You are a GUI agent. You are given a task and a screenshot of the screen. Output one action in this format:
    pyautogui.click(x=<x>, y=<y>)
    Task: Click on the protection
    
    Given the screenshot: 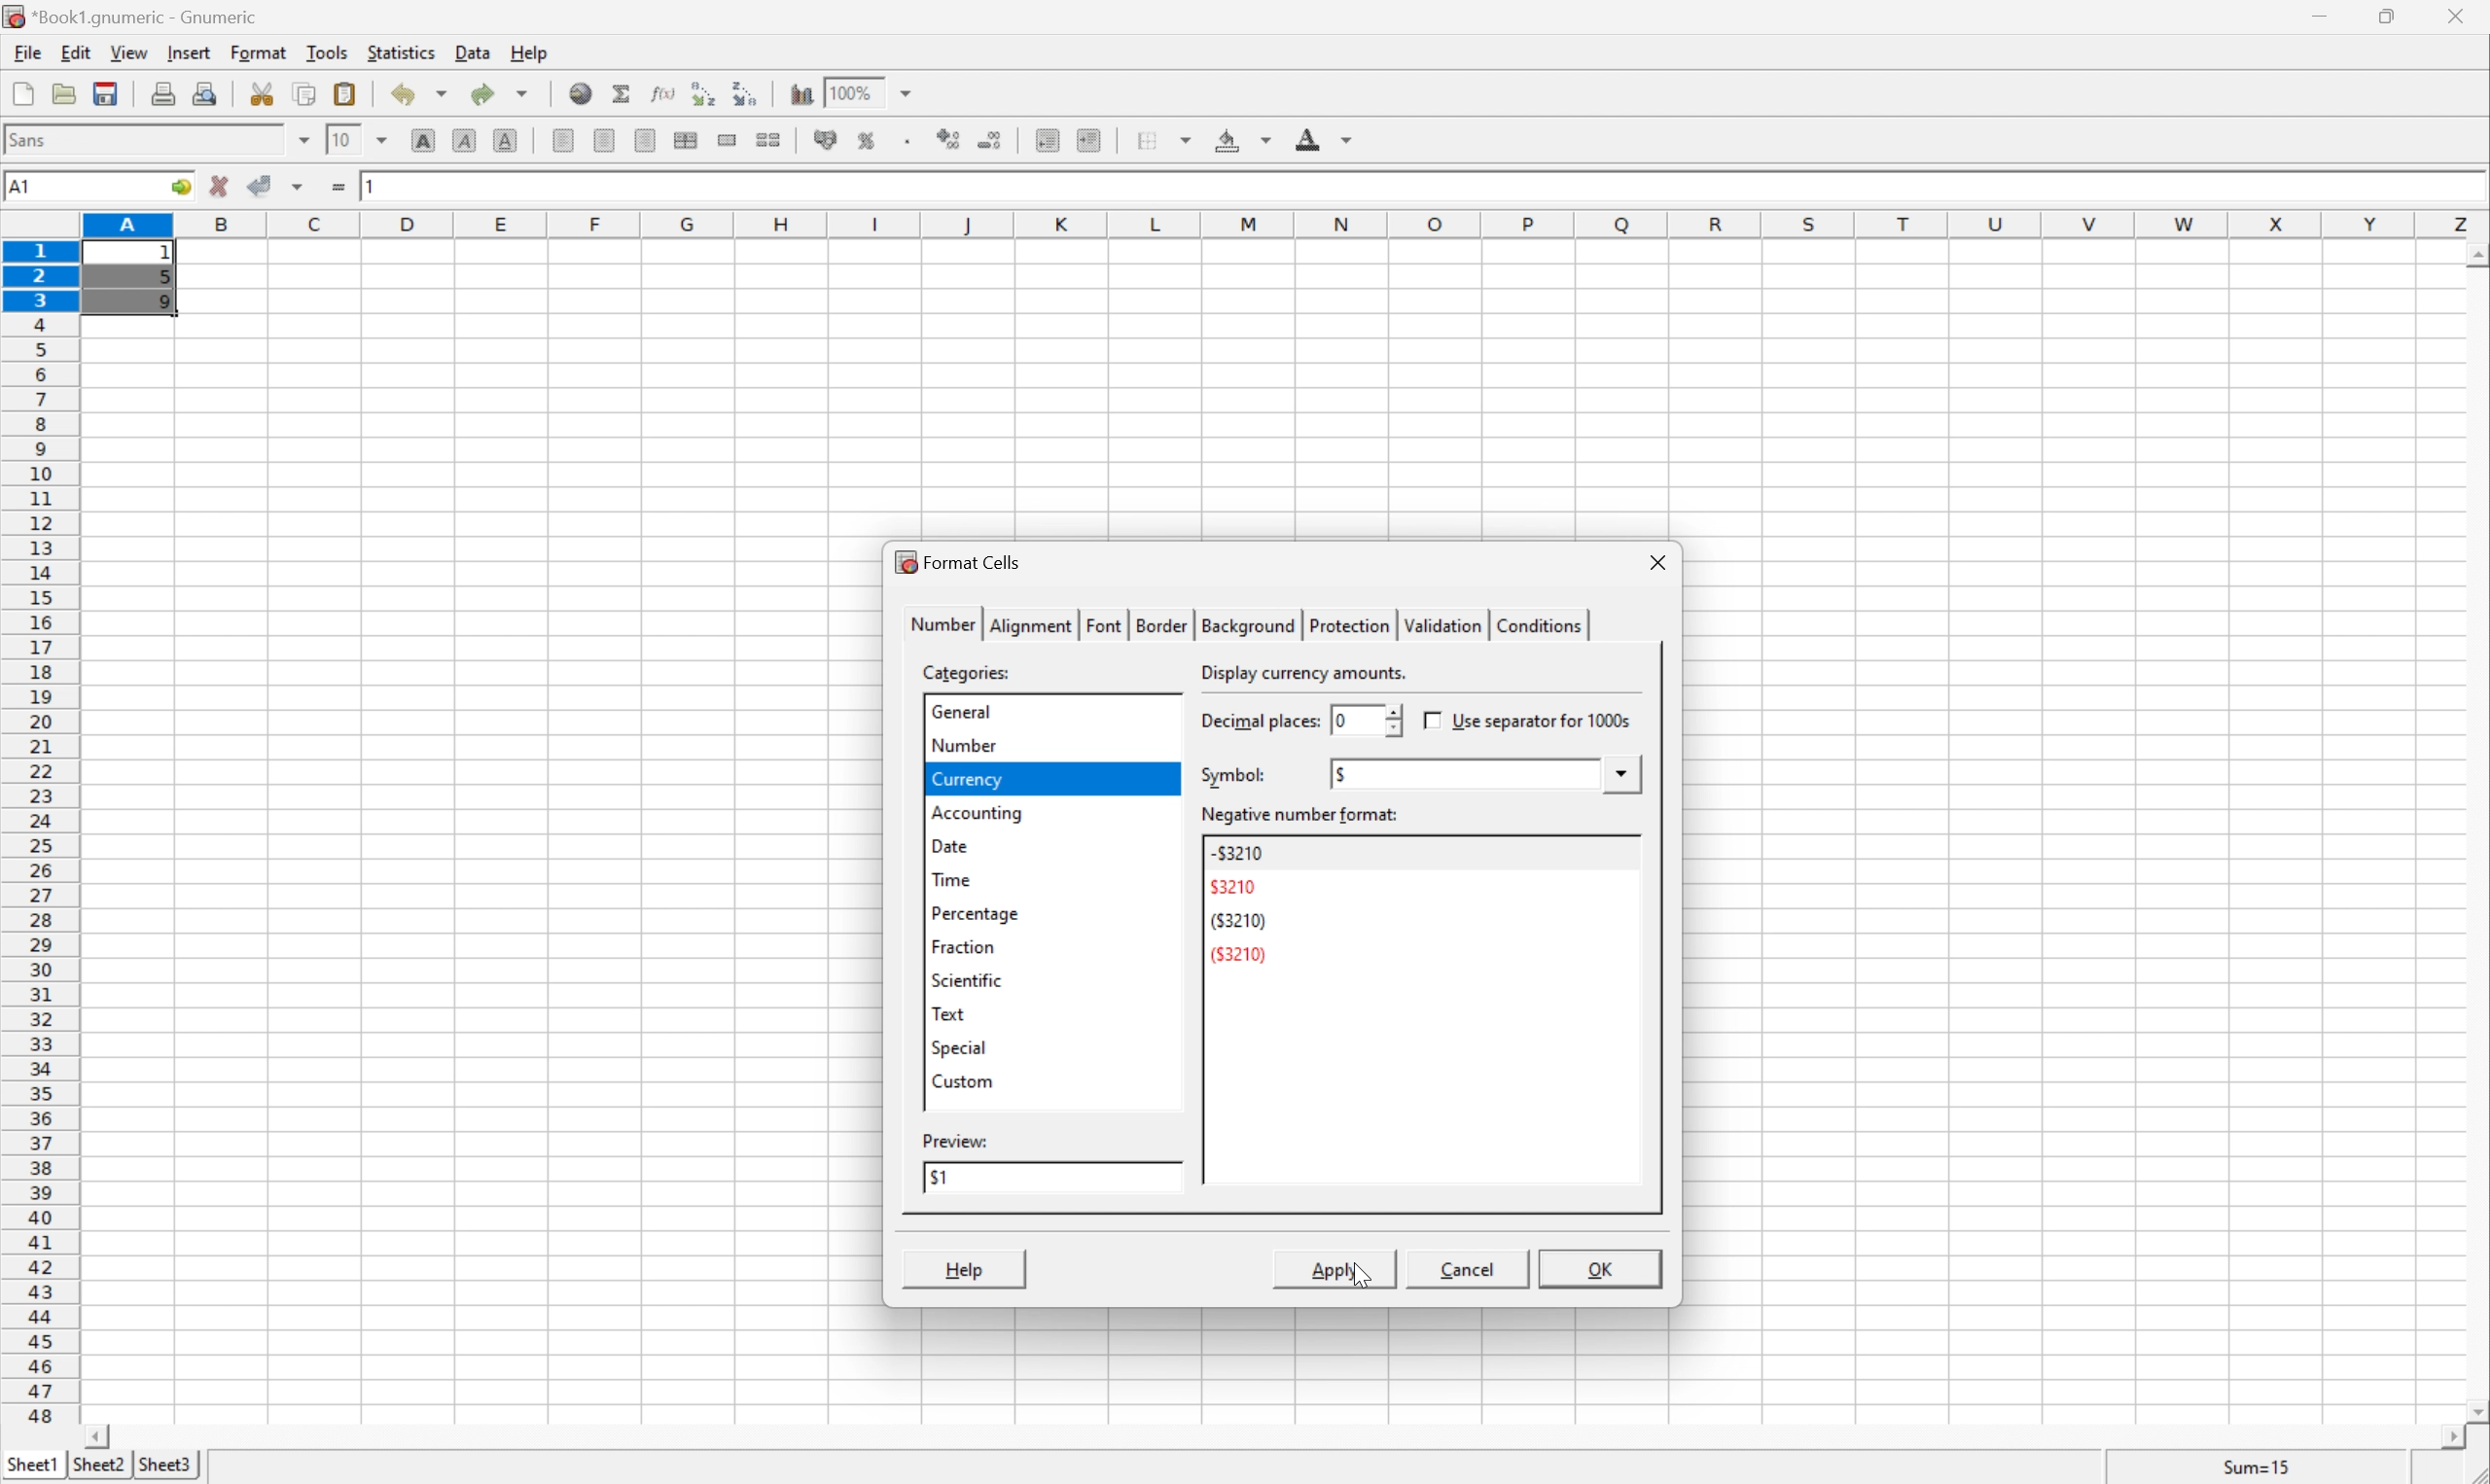 What is the action you would take?
    pyautogui.click(x=1346, y=625)
    